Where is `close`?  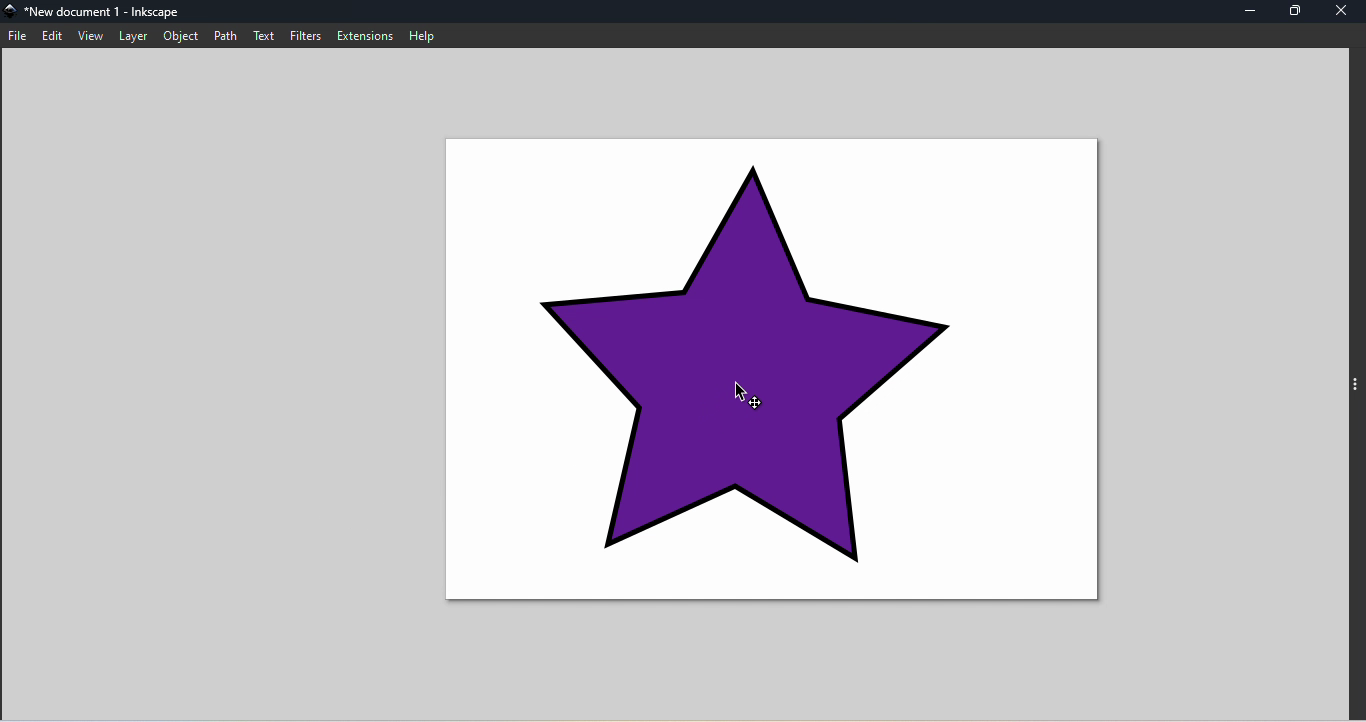
close is located at coordinates (1340, 10).